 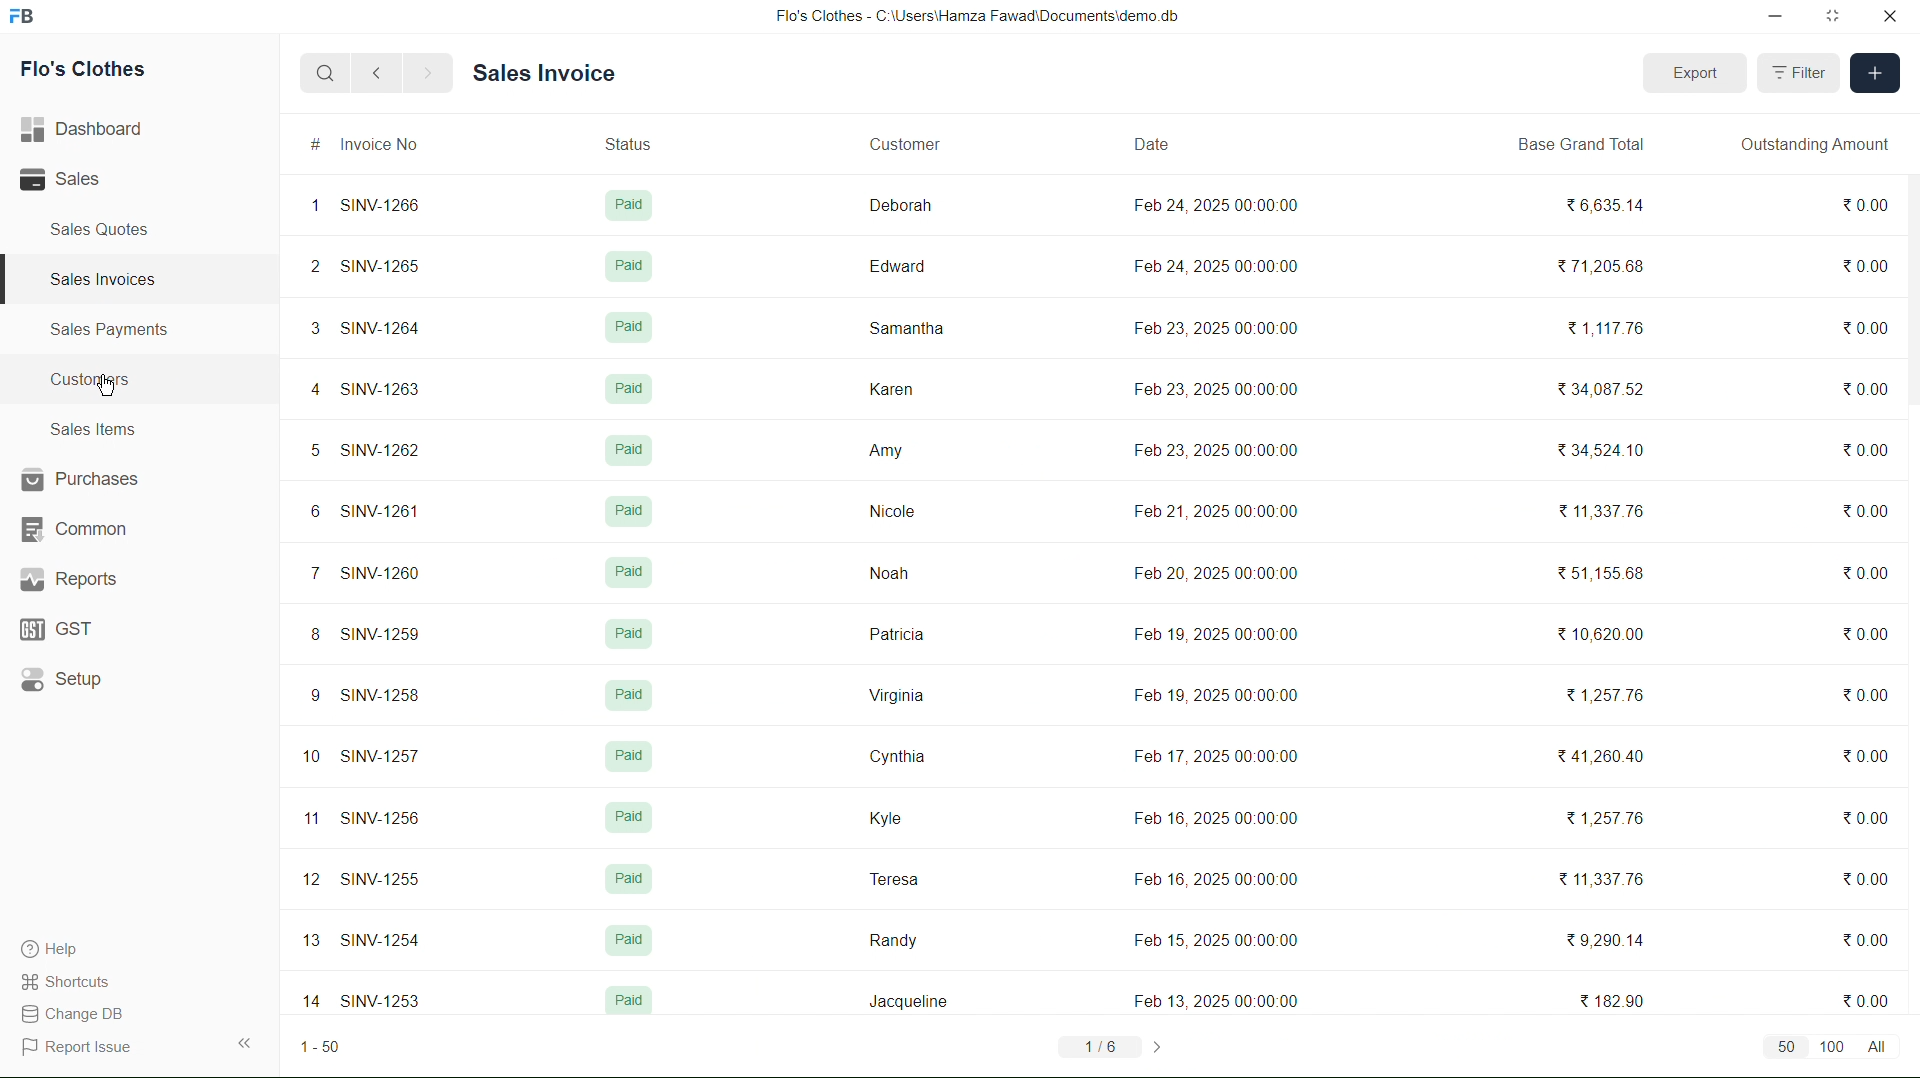 What do you see at coordinates (905, 327) in the screenshot?
I see `Samantha` at bounding box center [905, 327].